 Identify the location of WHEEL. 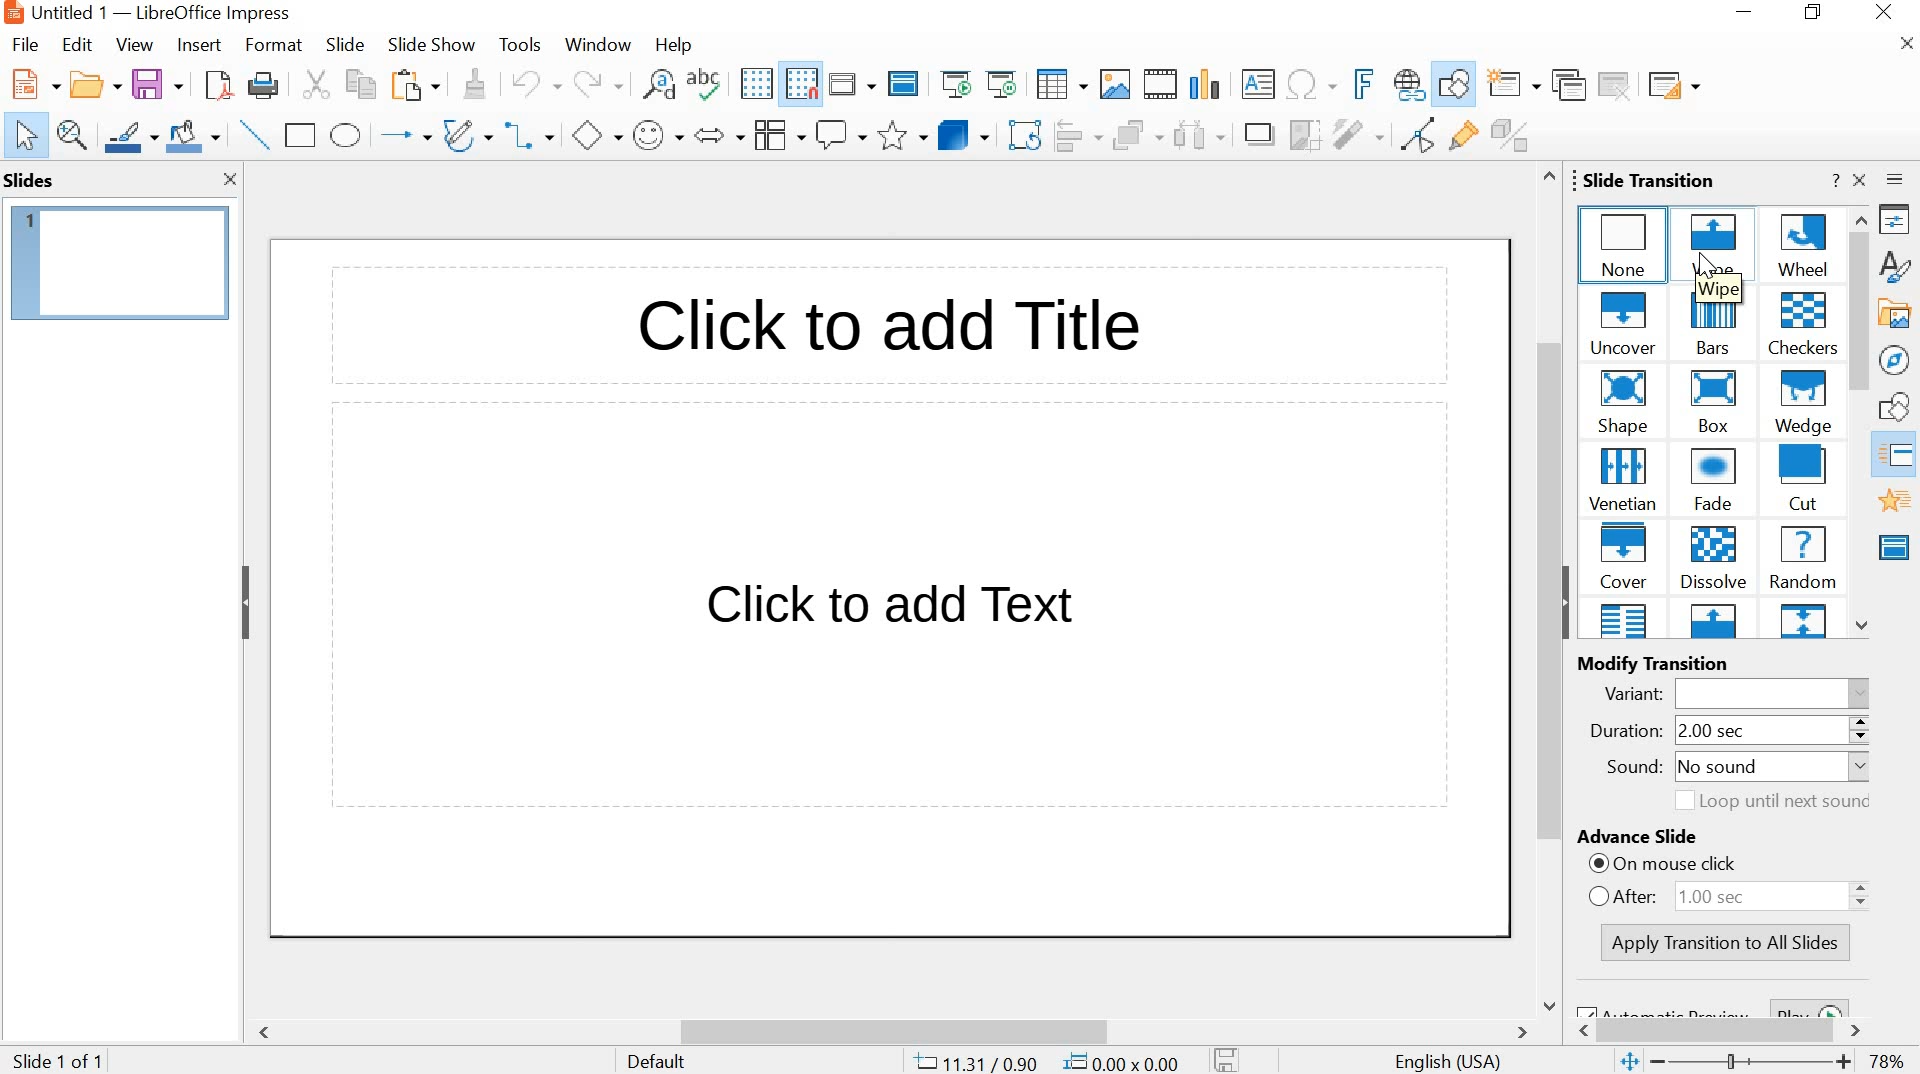
(1802, 244).